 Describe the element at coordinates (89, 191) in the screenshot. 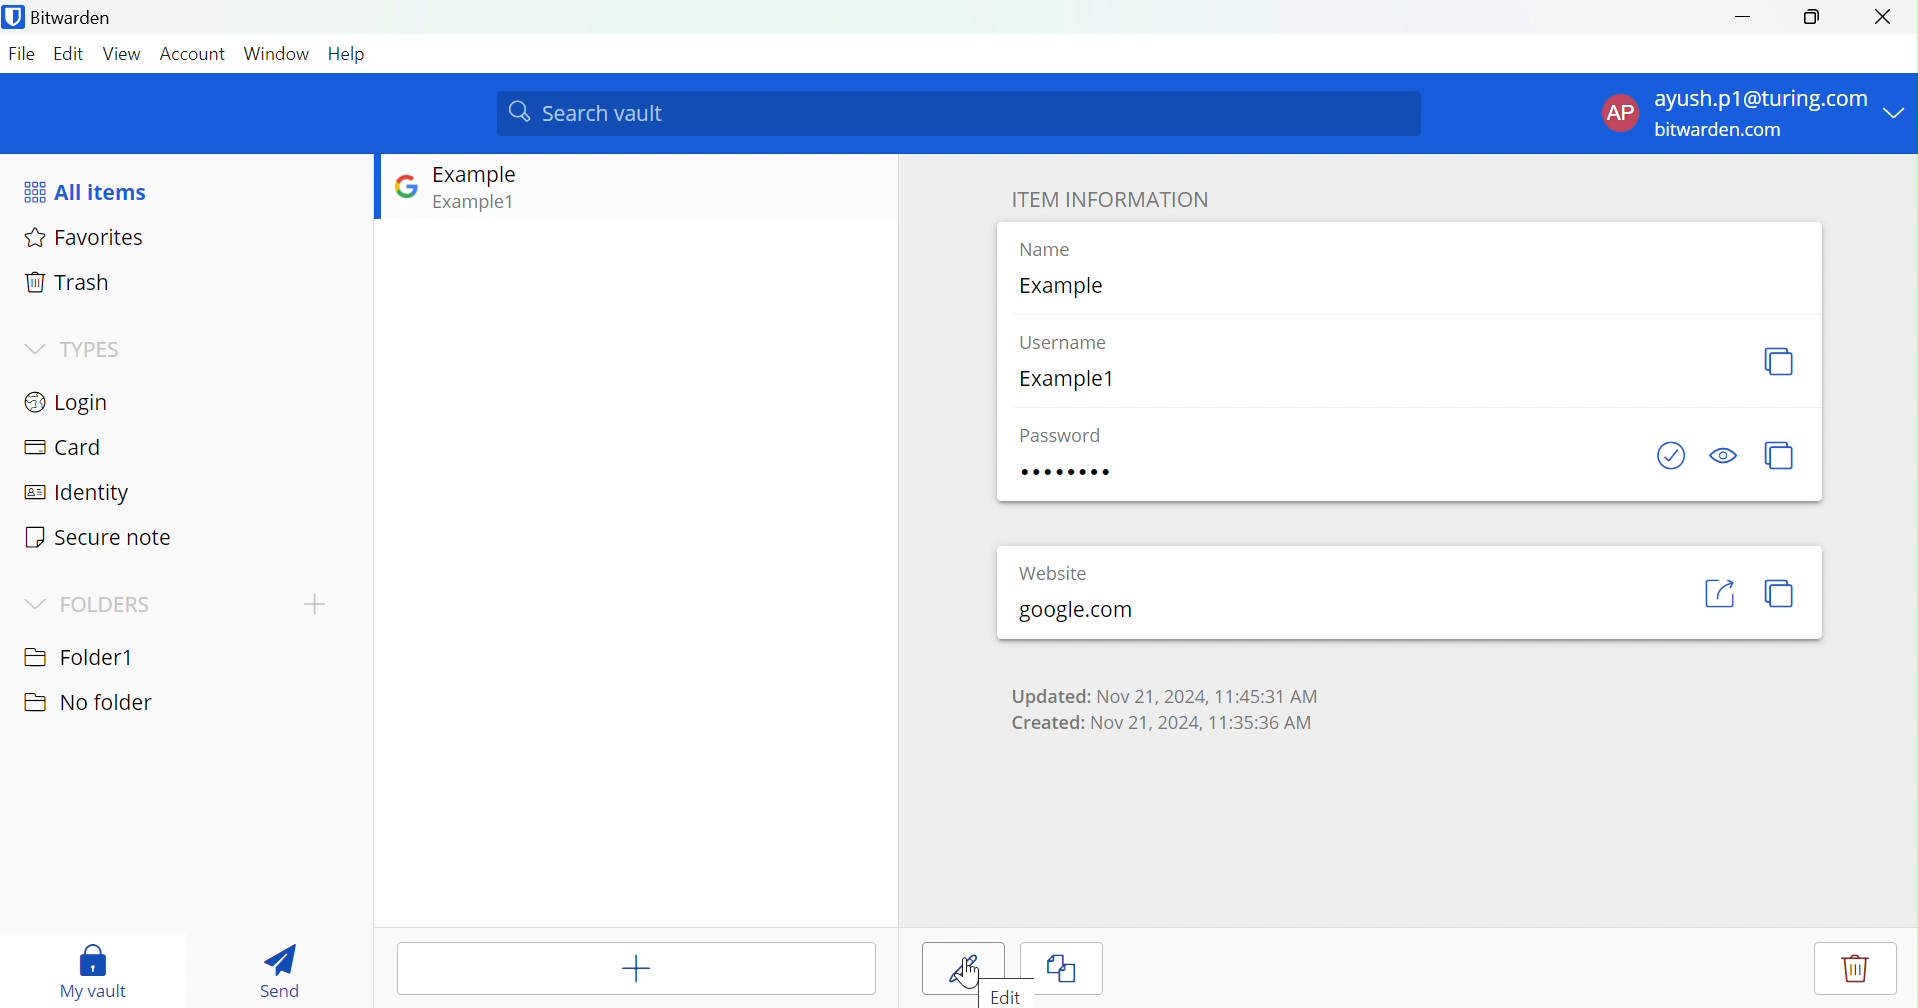

I see `All items` at that location.